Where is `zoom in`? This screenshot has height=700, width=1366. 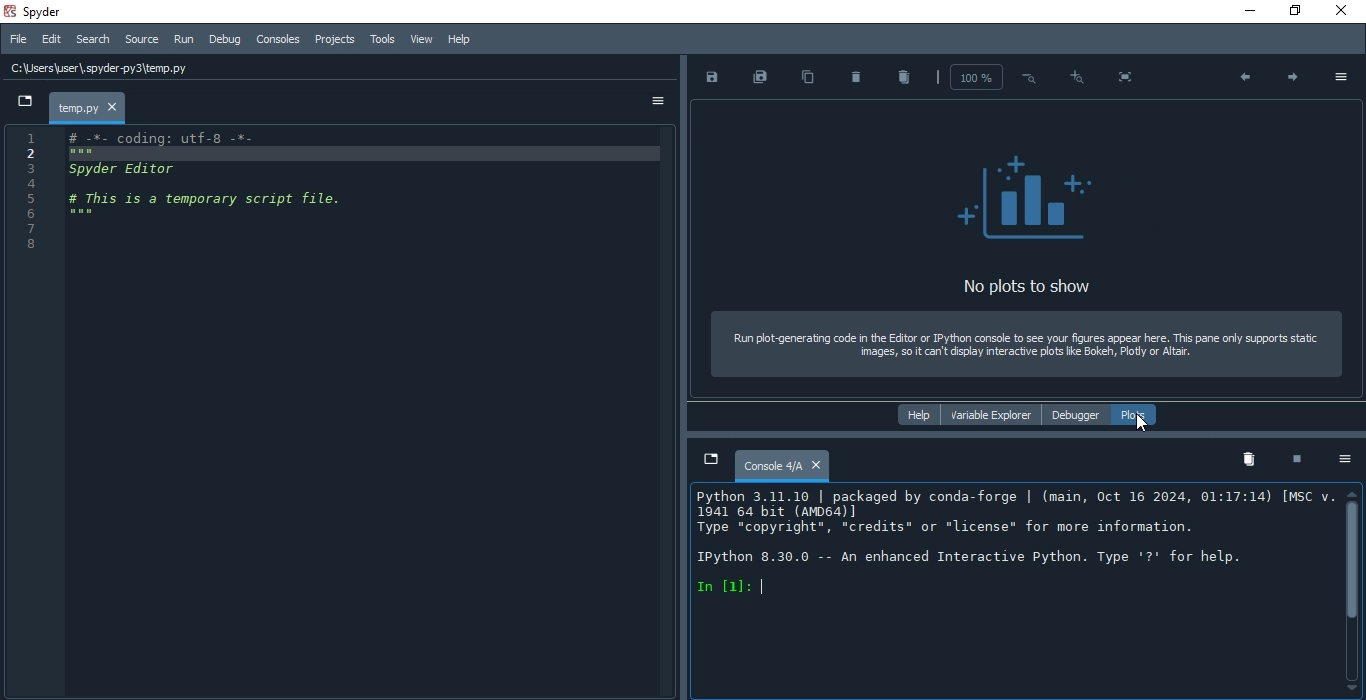 zoom in is located at coordinates (1077, 75).